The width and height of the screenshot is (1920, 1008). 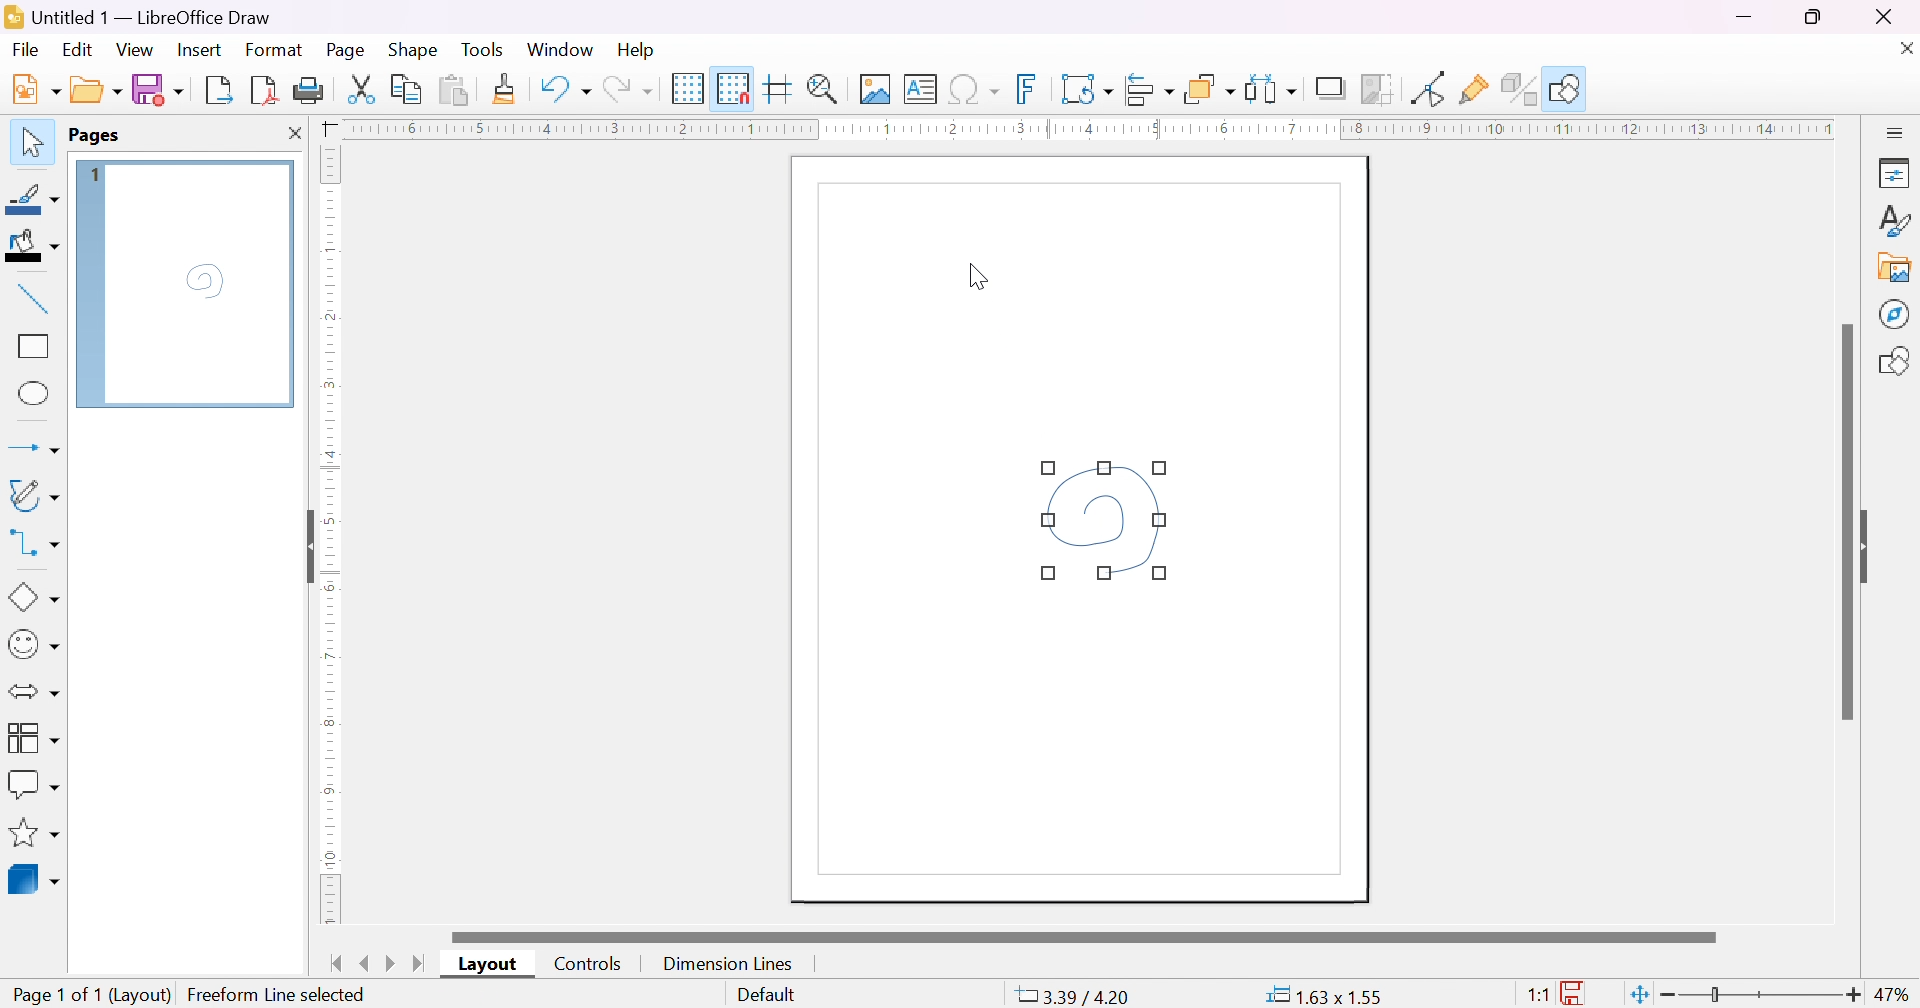 I want to click on rectangle, so click(x=34, y=344).